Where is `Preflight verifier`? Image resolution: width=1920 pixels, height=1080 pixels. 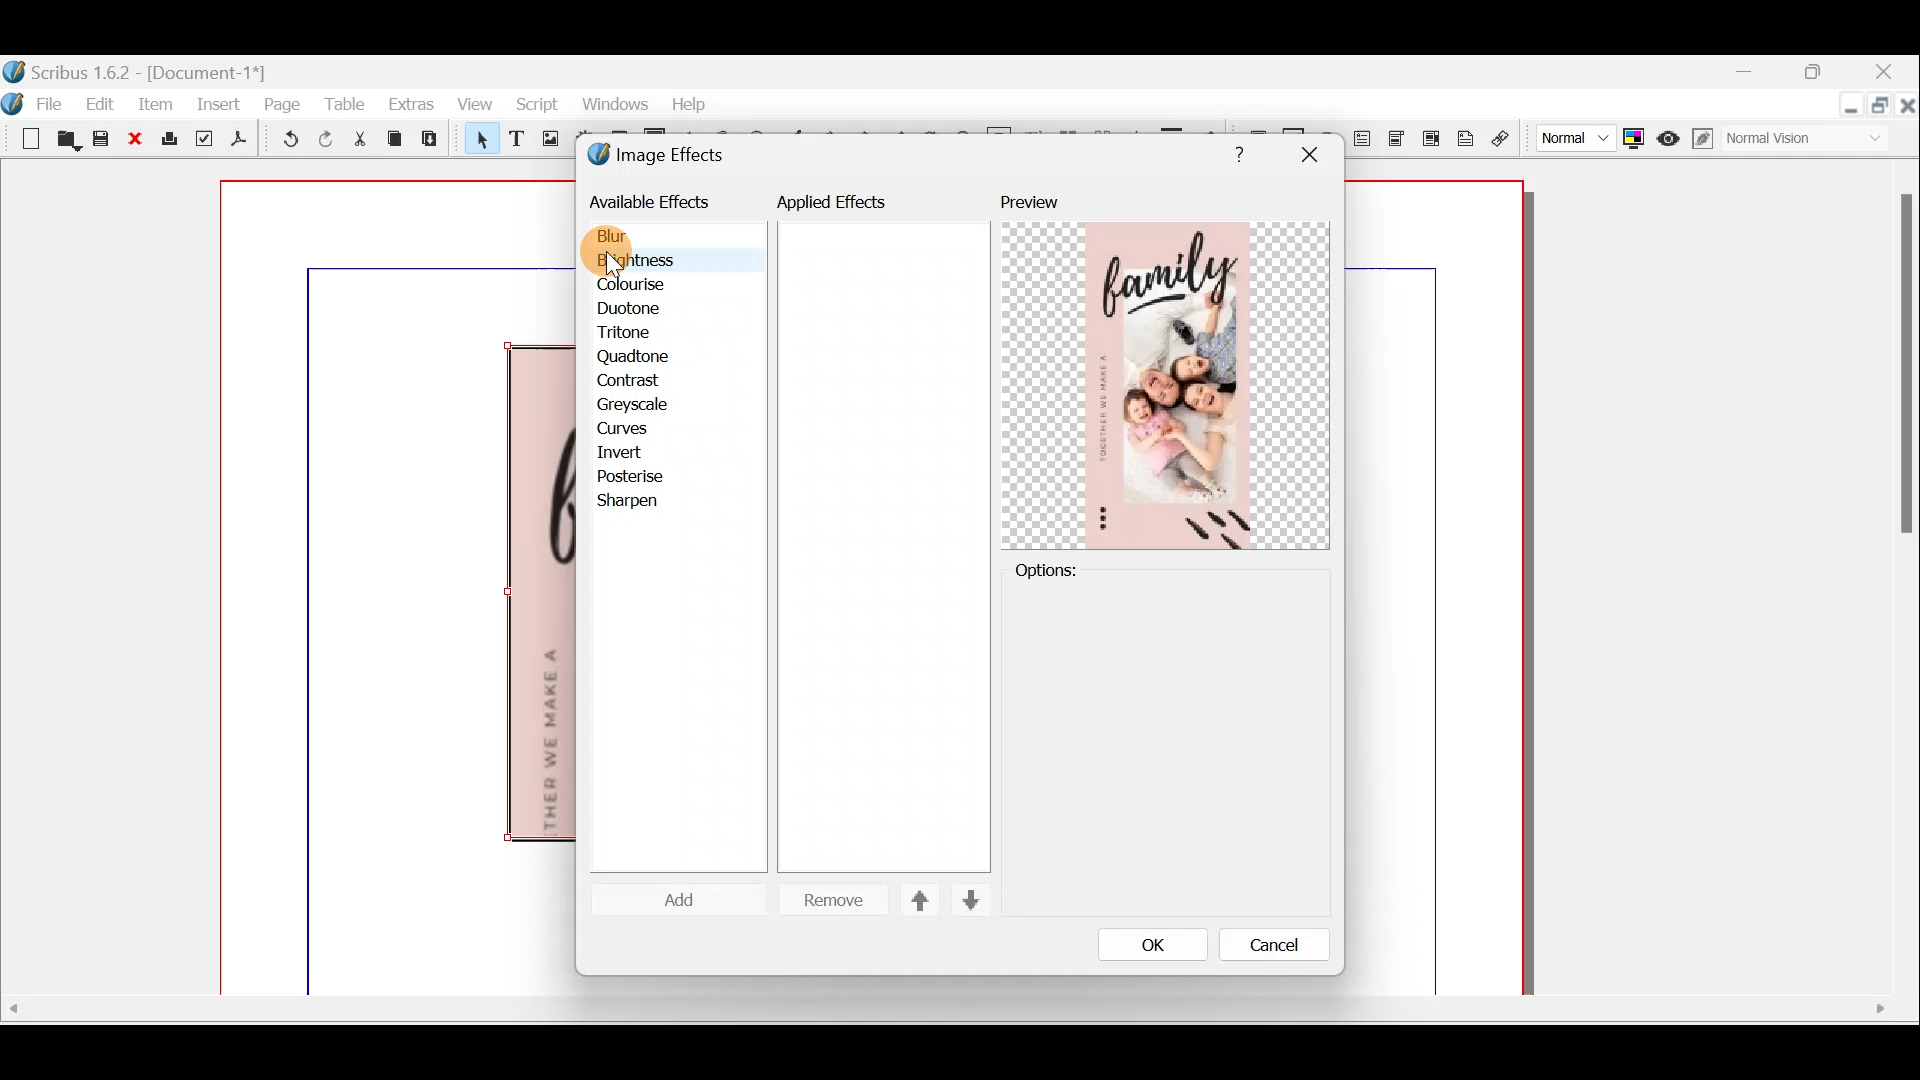
Preflight verifier is located at coordinates (204, 142).